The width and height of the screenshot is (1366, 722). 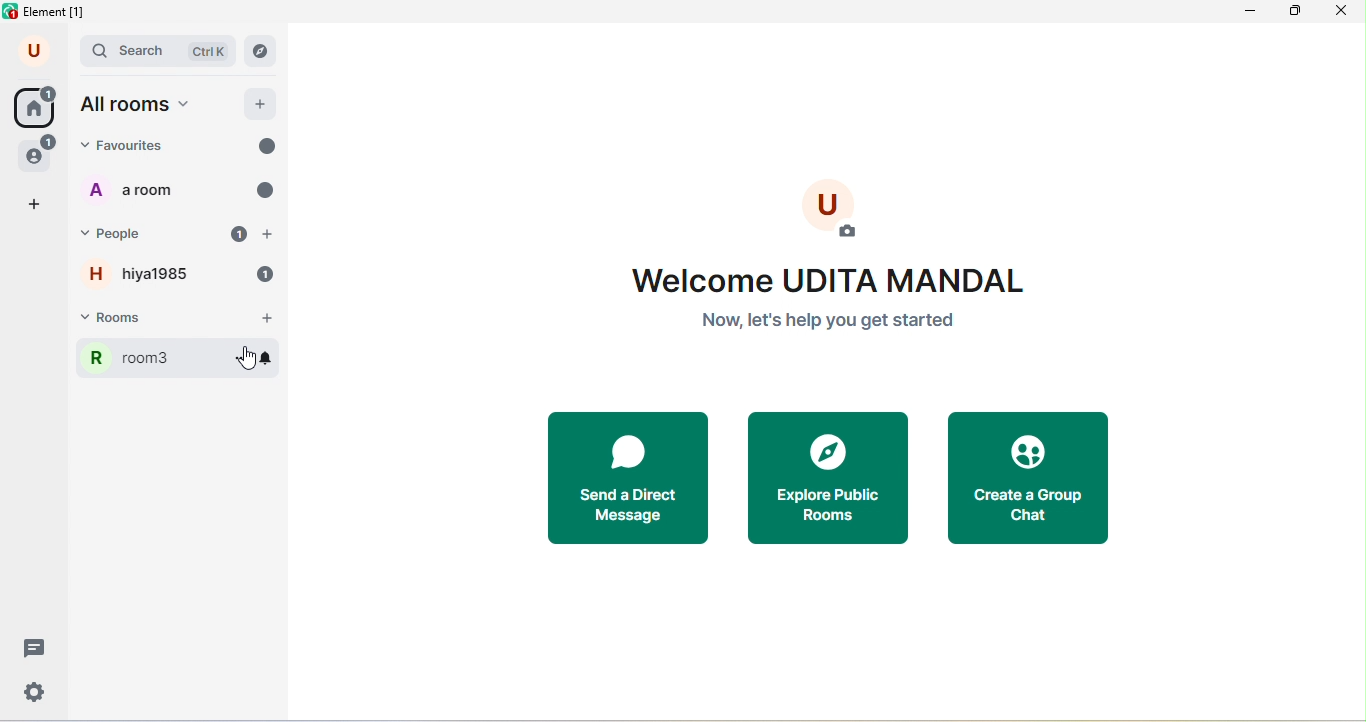 What do you see at coordinates (34, 106) in the screenshot?
I see `home` at bounding box center [34, 106].